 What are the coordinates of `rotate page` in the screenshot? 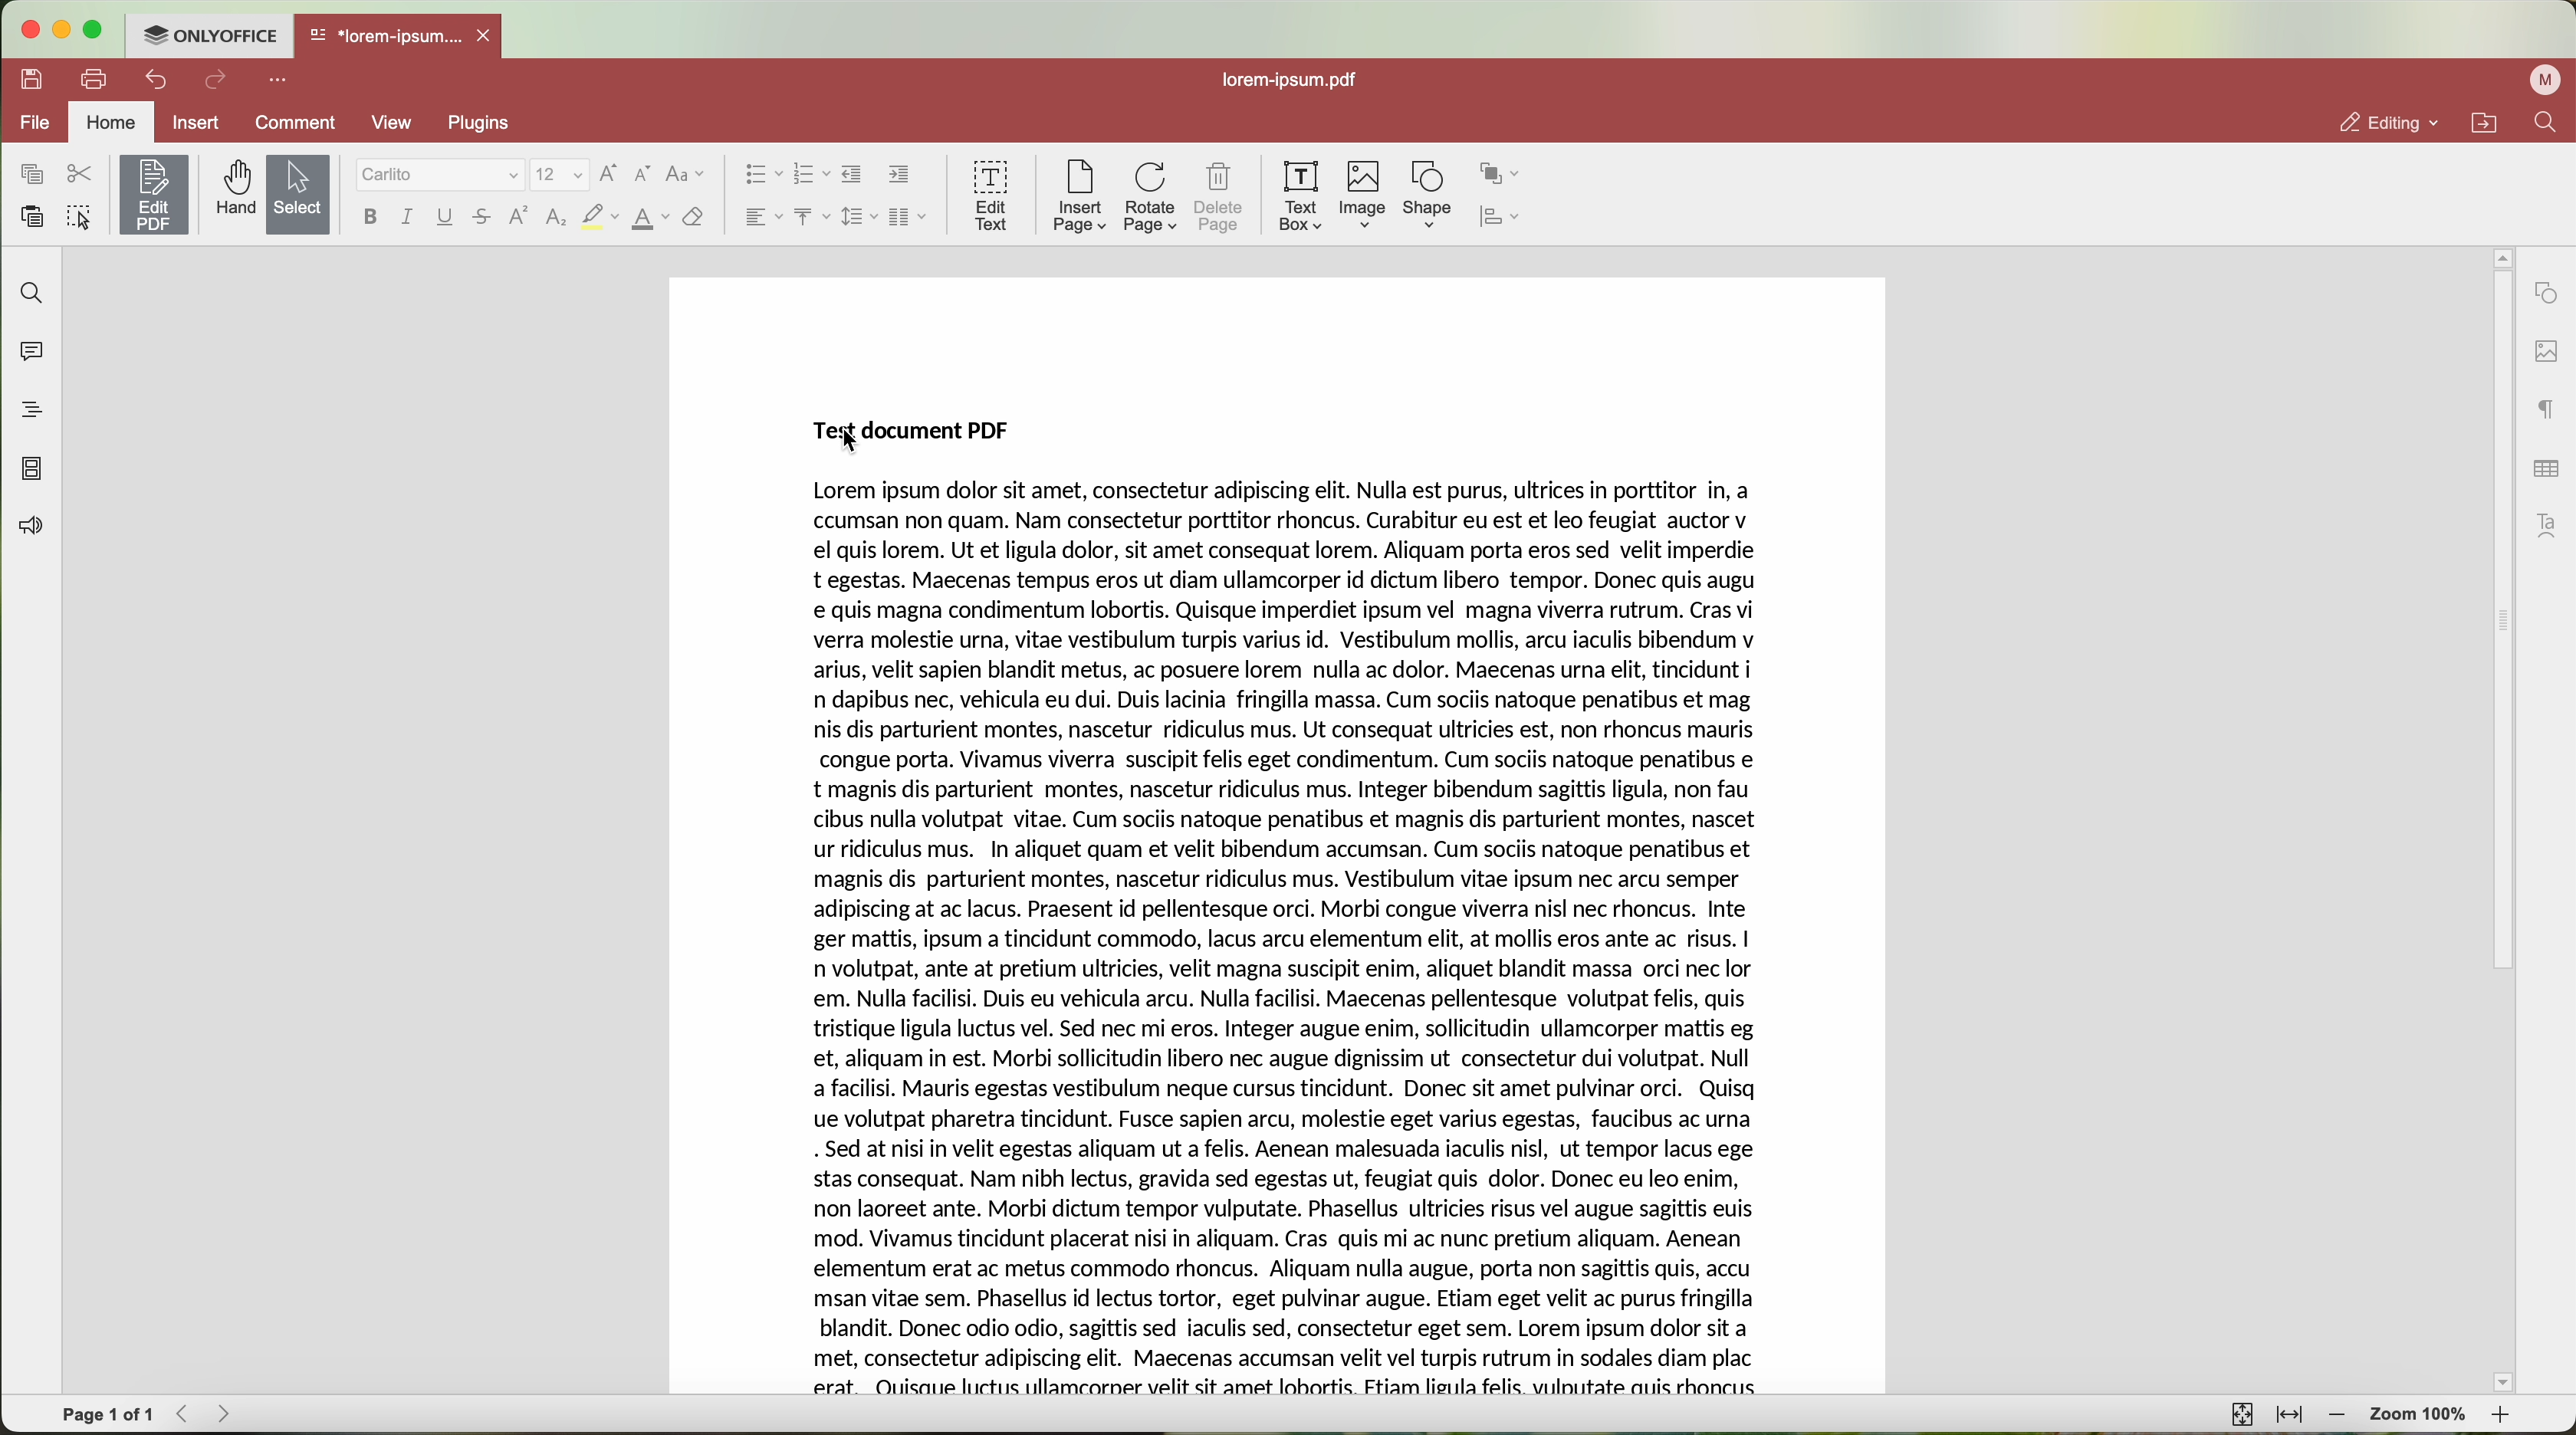 It's located at (1152, 197).